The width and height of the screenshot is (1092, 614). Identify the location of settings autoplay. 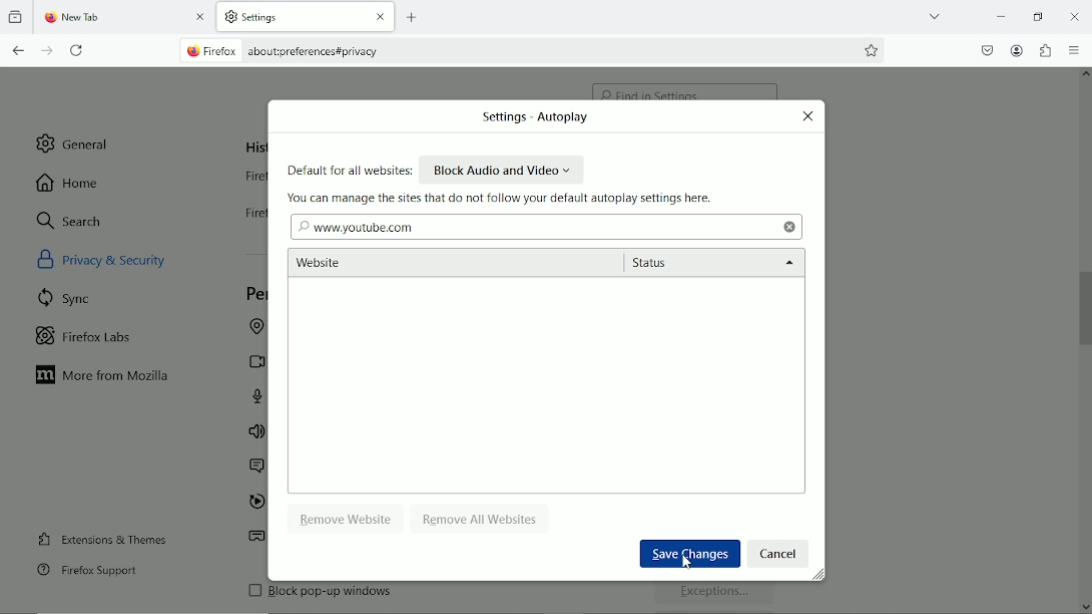
(530, 118).